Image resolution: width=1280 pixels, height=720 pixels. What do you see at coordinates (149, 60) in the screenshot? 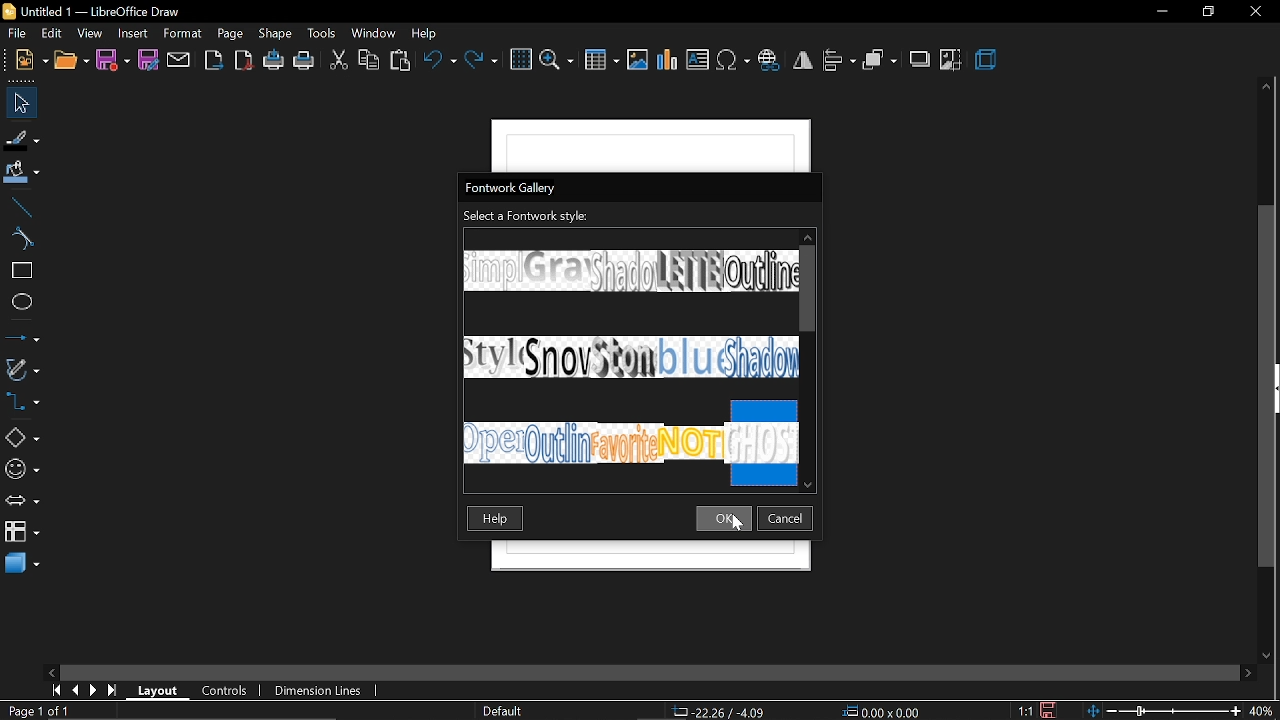
I see `save as` at bounding box center [149, 60].